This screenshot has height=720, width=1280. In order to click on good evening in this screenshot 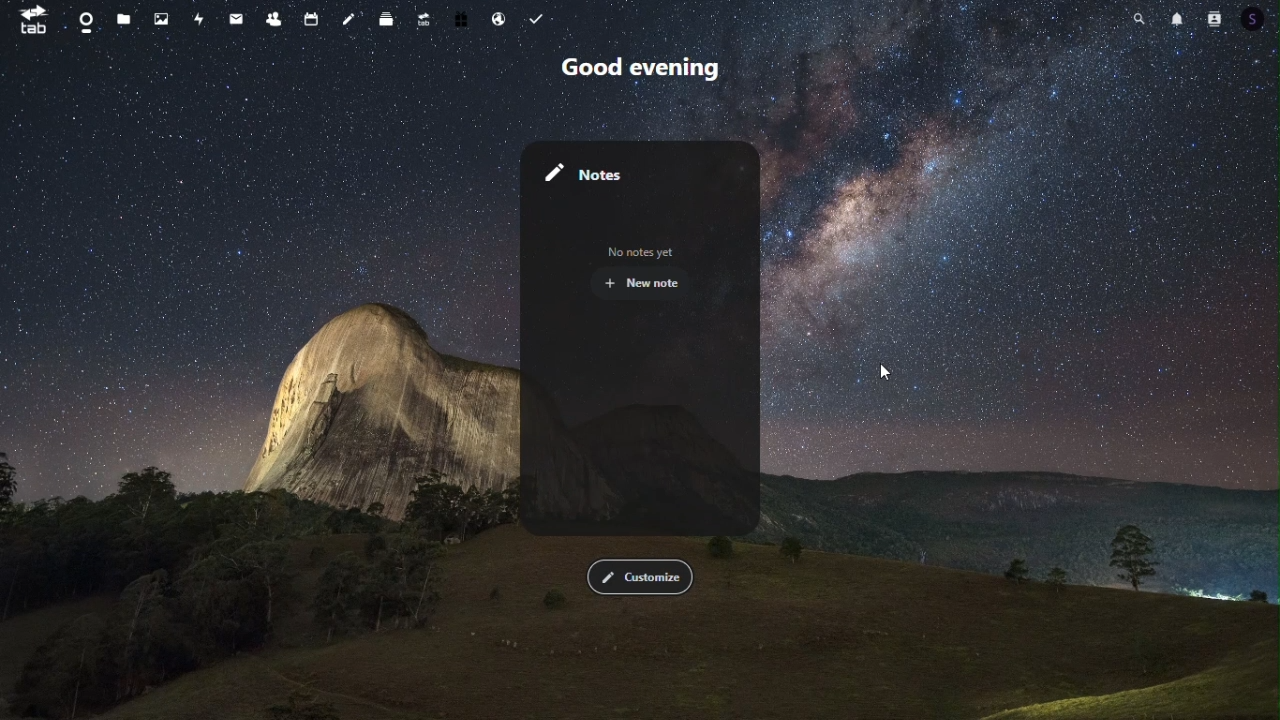, I will do `click(645, 72)`.